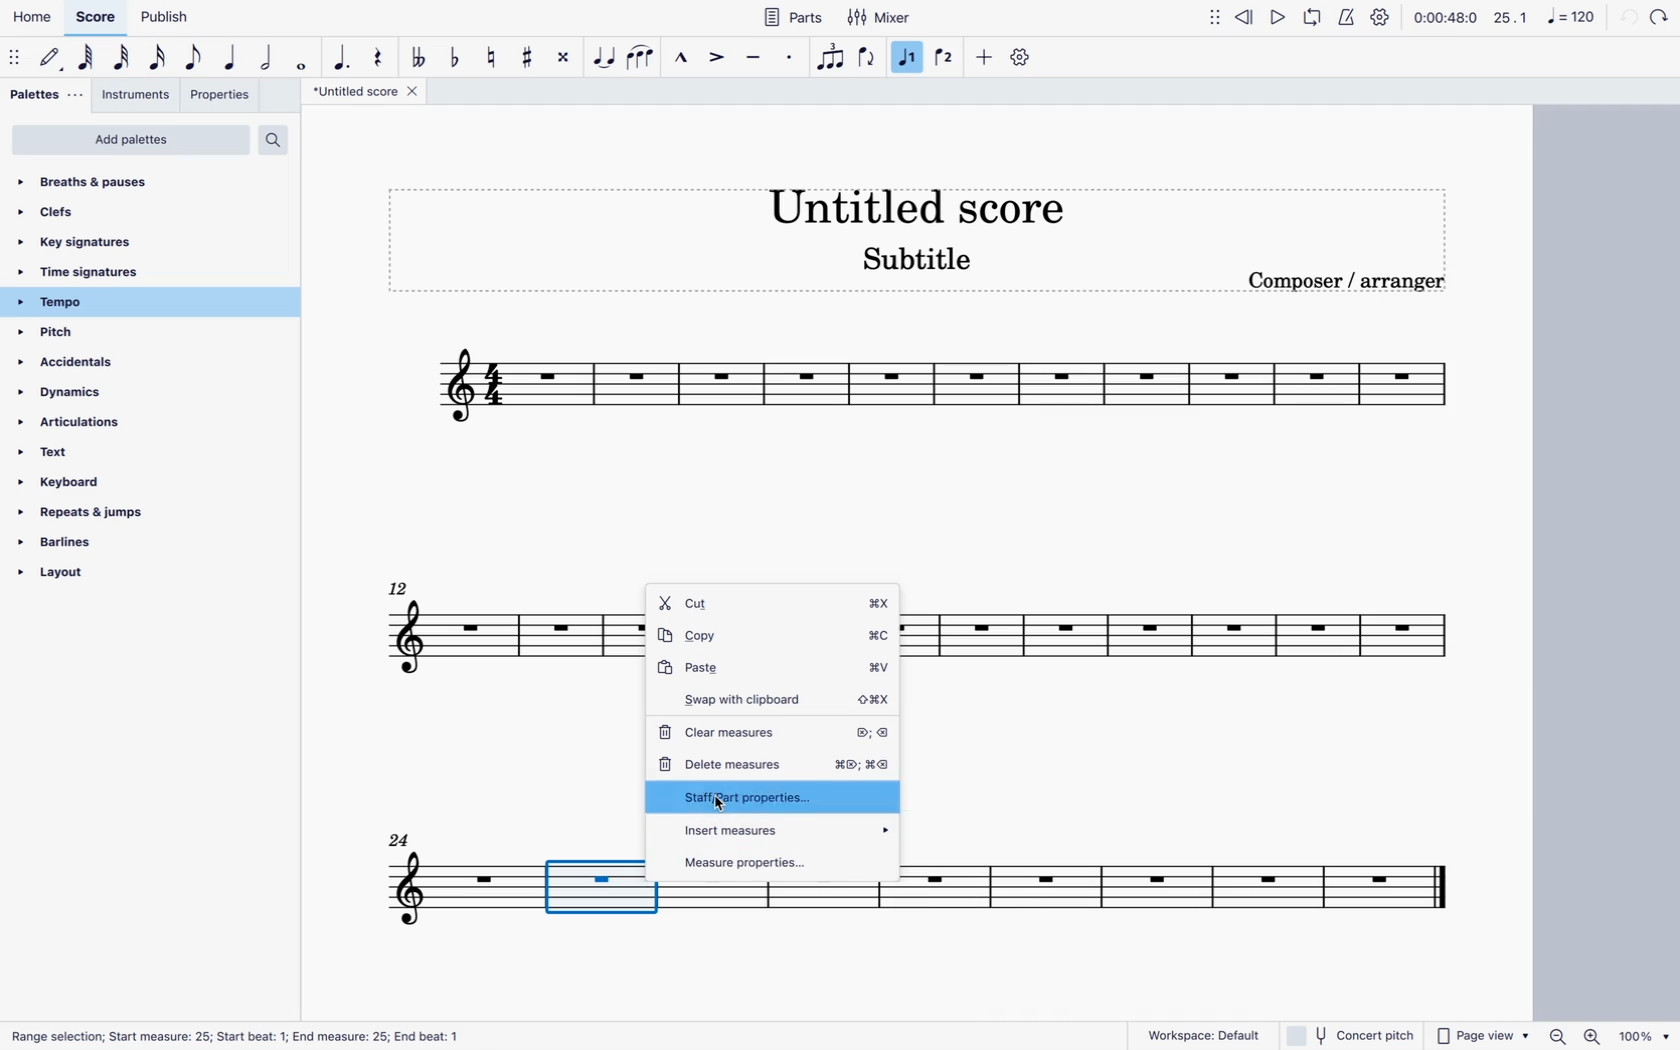 The image size is (1680, 1050). What do you see at coordinates (1194, 1034) in the screenshot?
I see `workspace` at bounding box center [1194, 1034].